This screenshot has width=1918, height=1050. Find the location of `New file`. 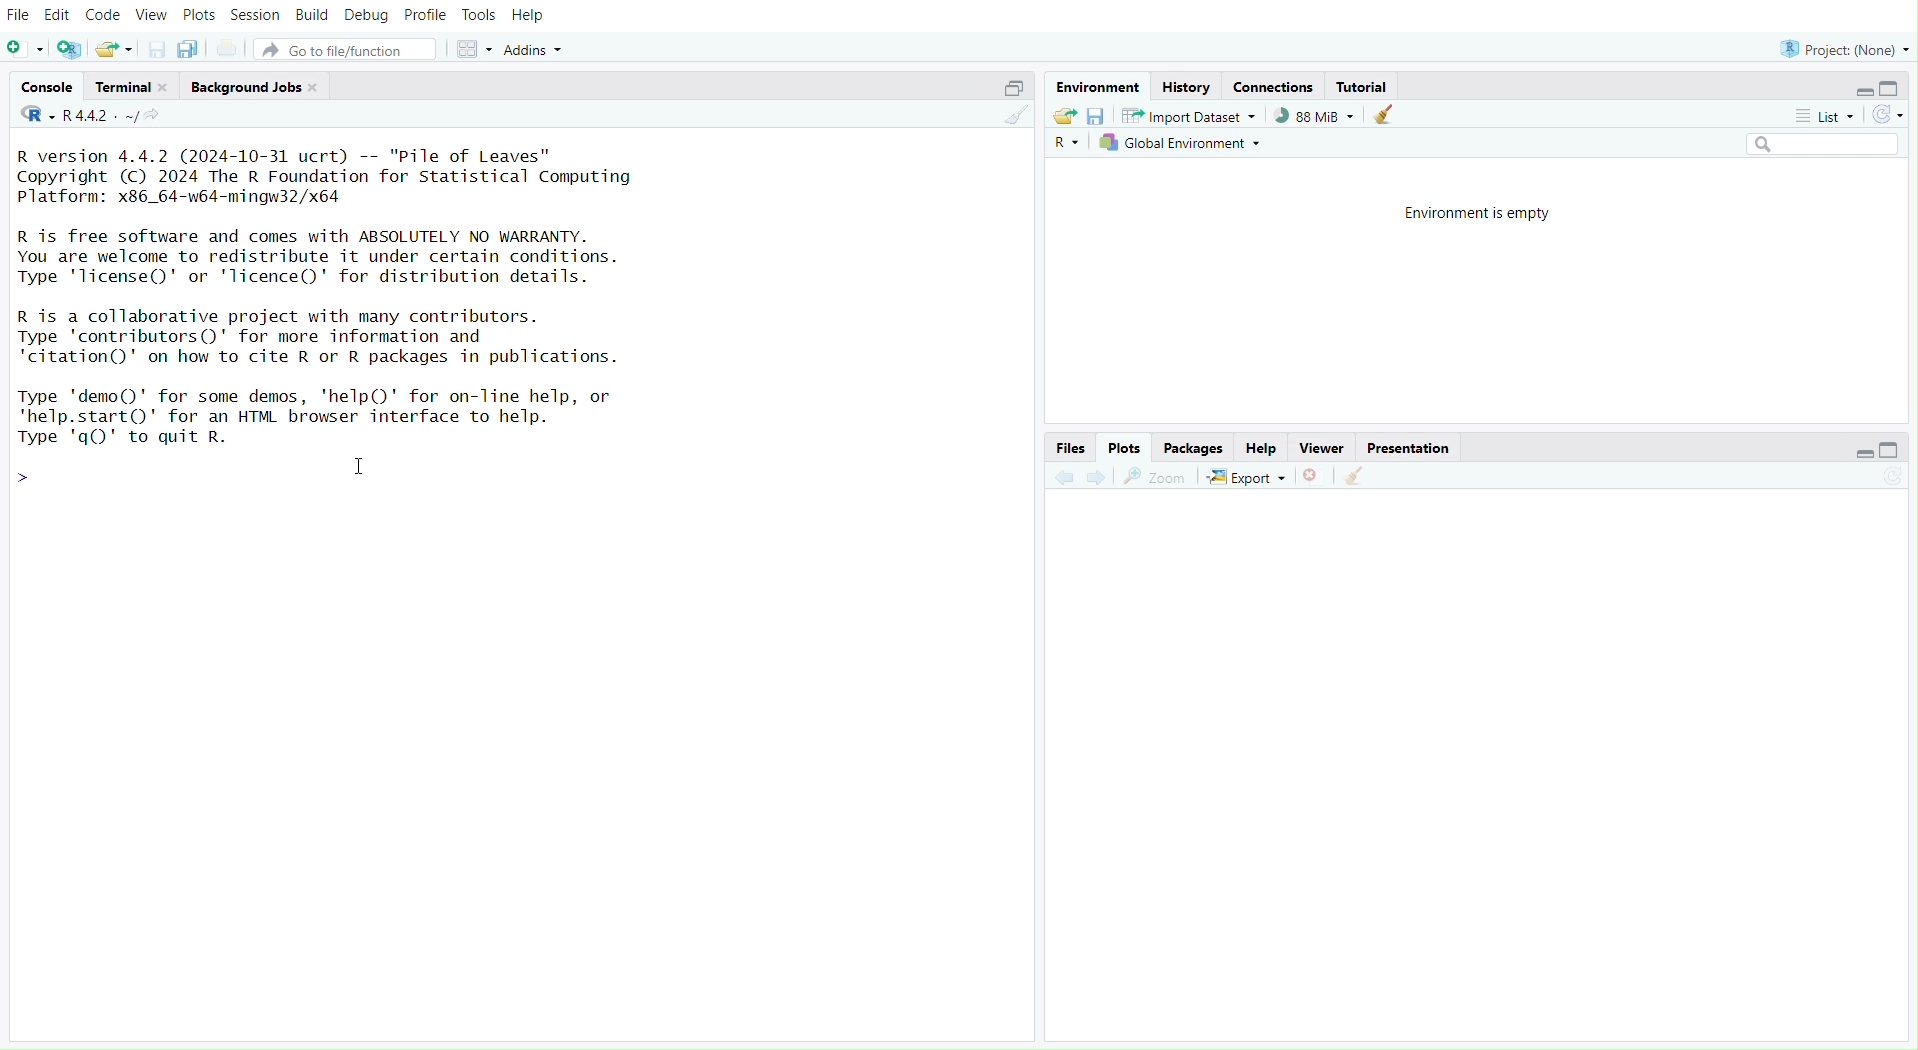

New file is located at coordinates (25, 48).